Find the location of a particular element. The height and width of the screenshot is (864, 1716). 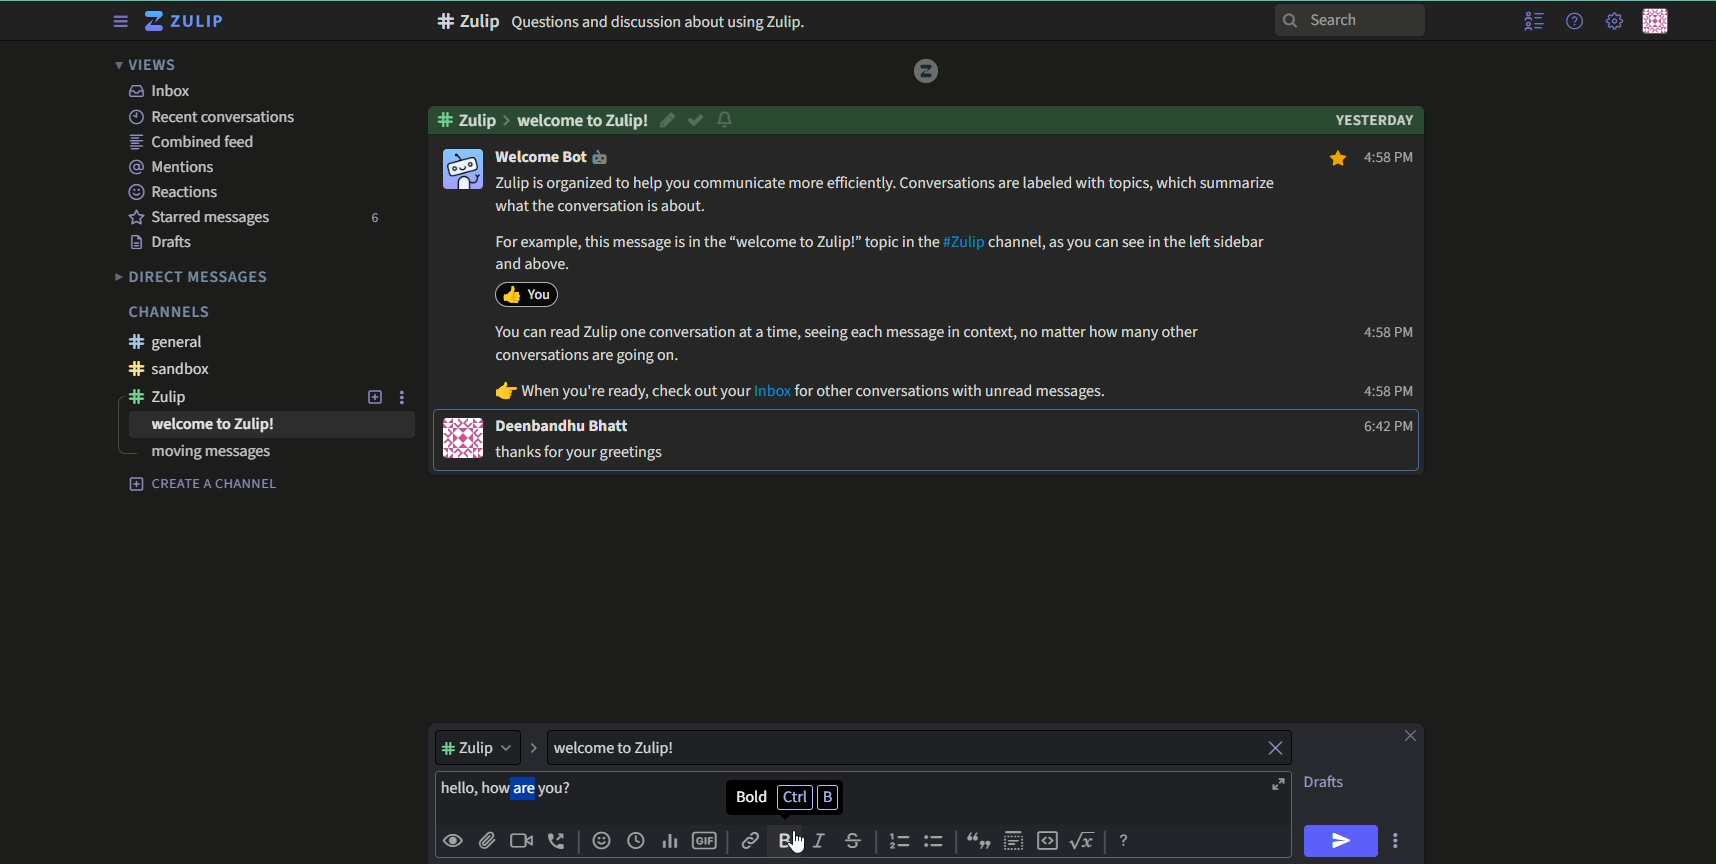

textbox is located at coordinates (639, 747).